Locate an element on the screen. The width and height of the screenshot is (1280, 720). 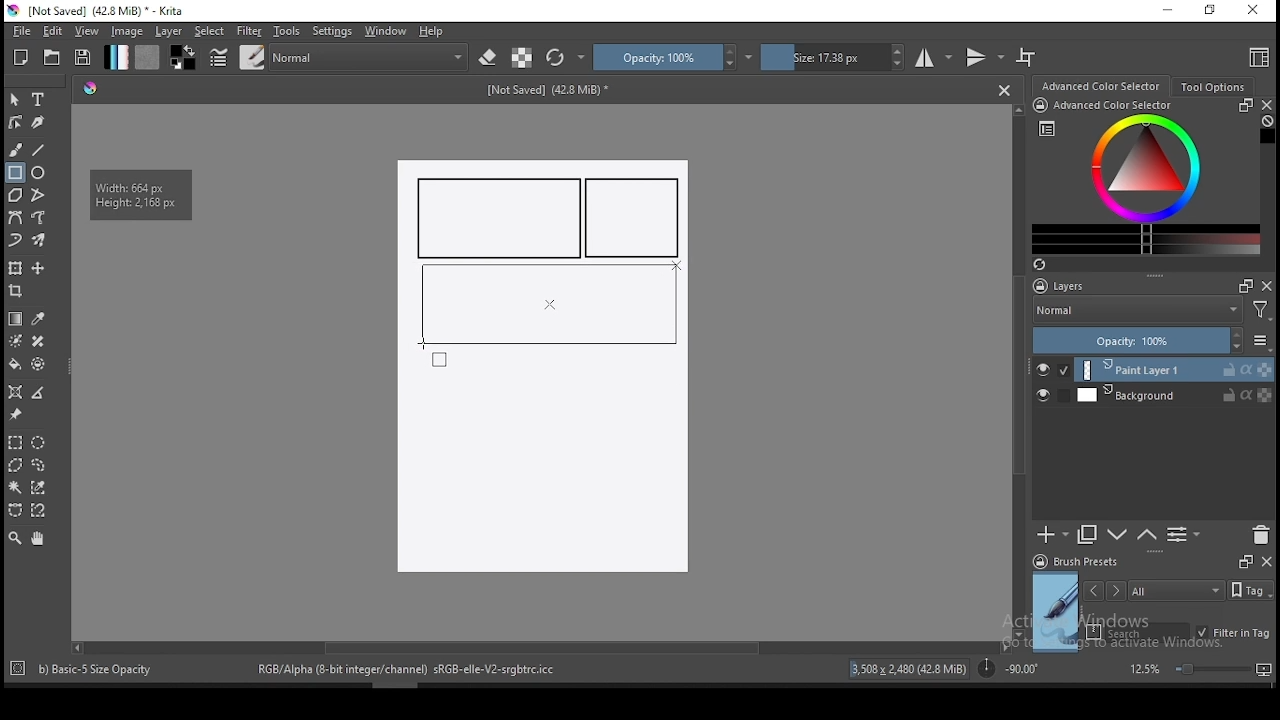
text tool is located at coordinates (39, 100).